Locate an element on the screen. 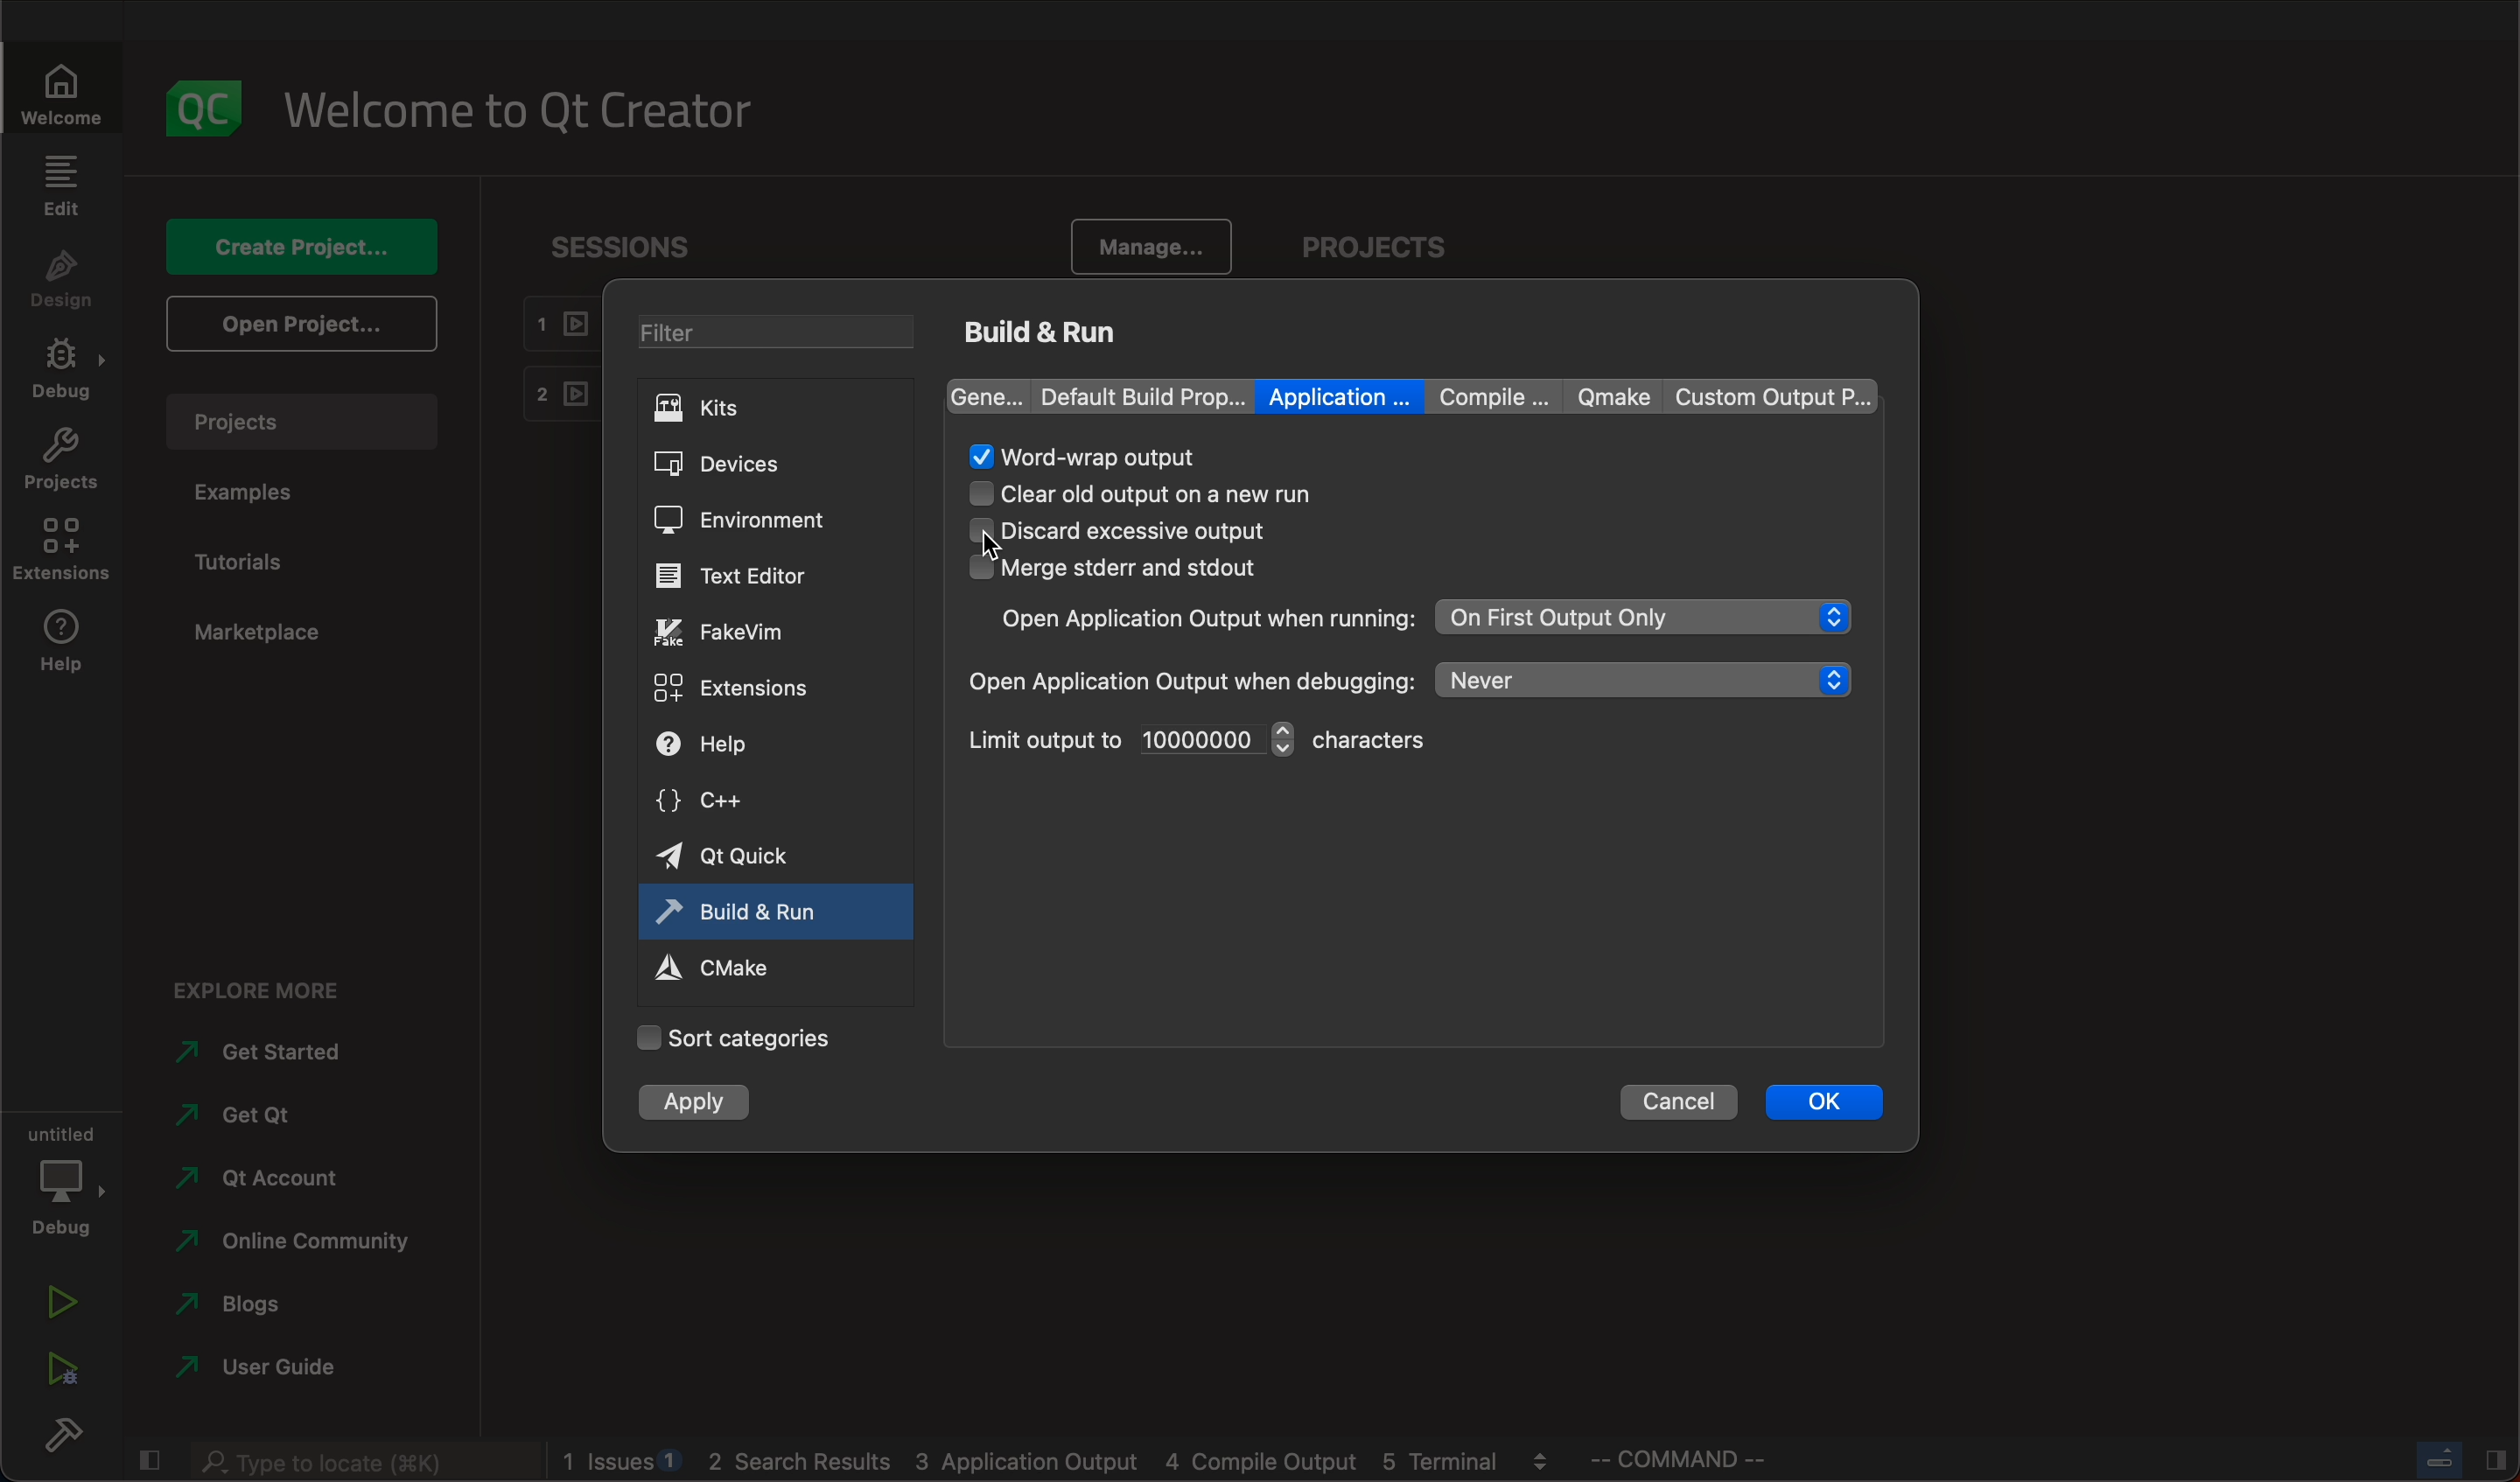 The image size is (2520, 1482). cle3ar old output is located at coordinates (1187, 494).